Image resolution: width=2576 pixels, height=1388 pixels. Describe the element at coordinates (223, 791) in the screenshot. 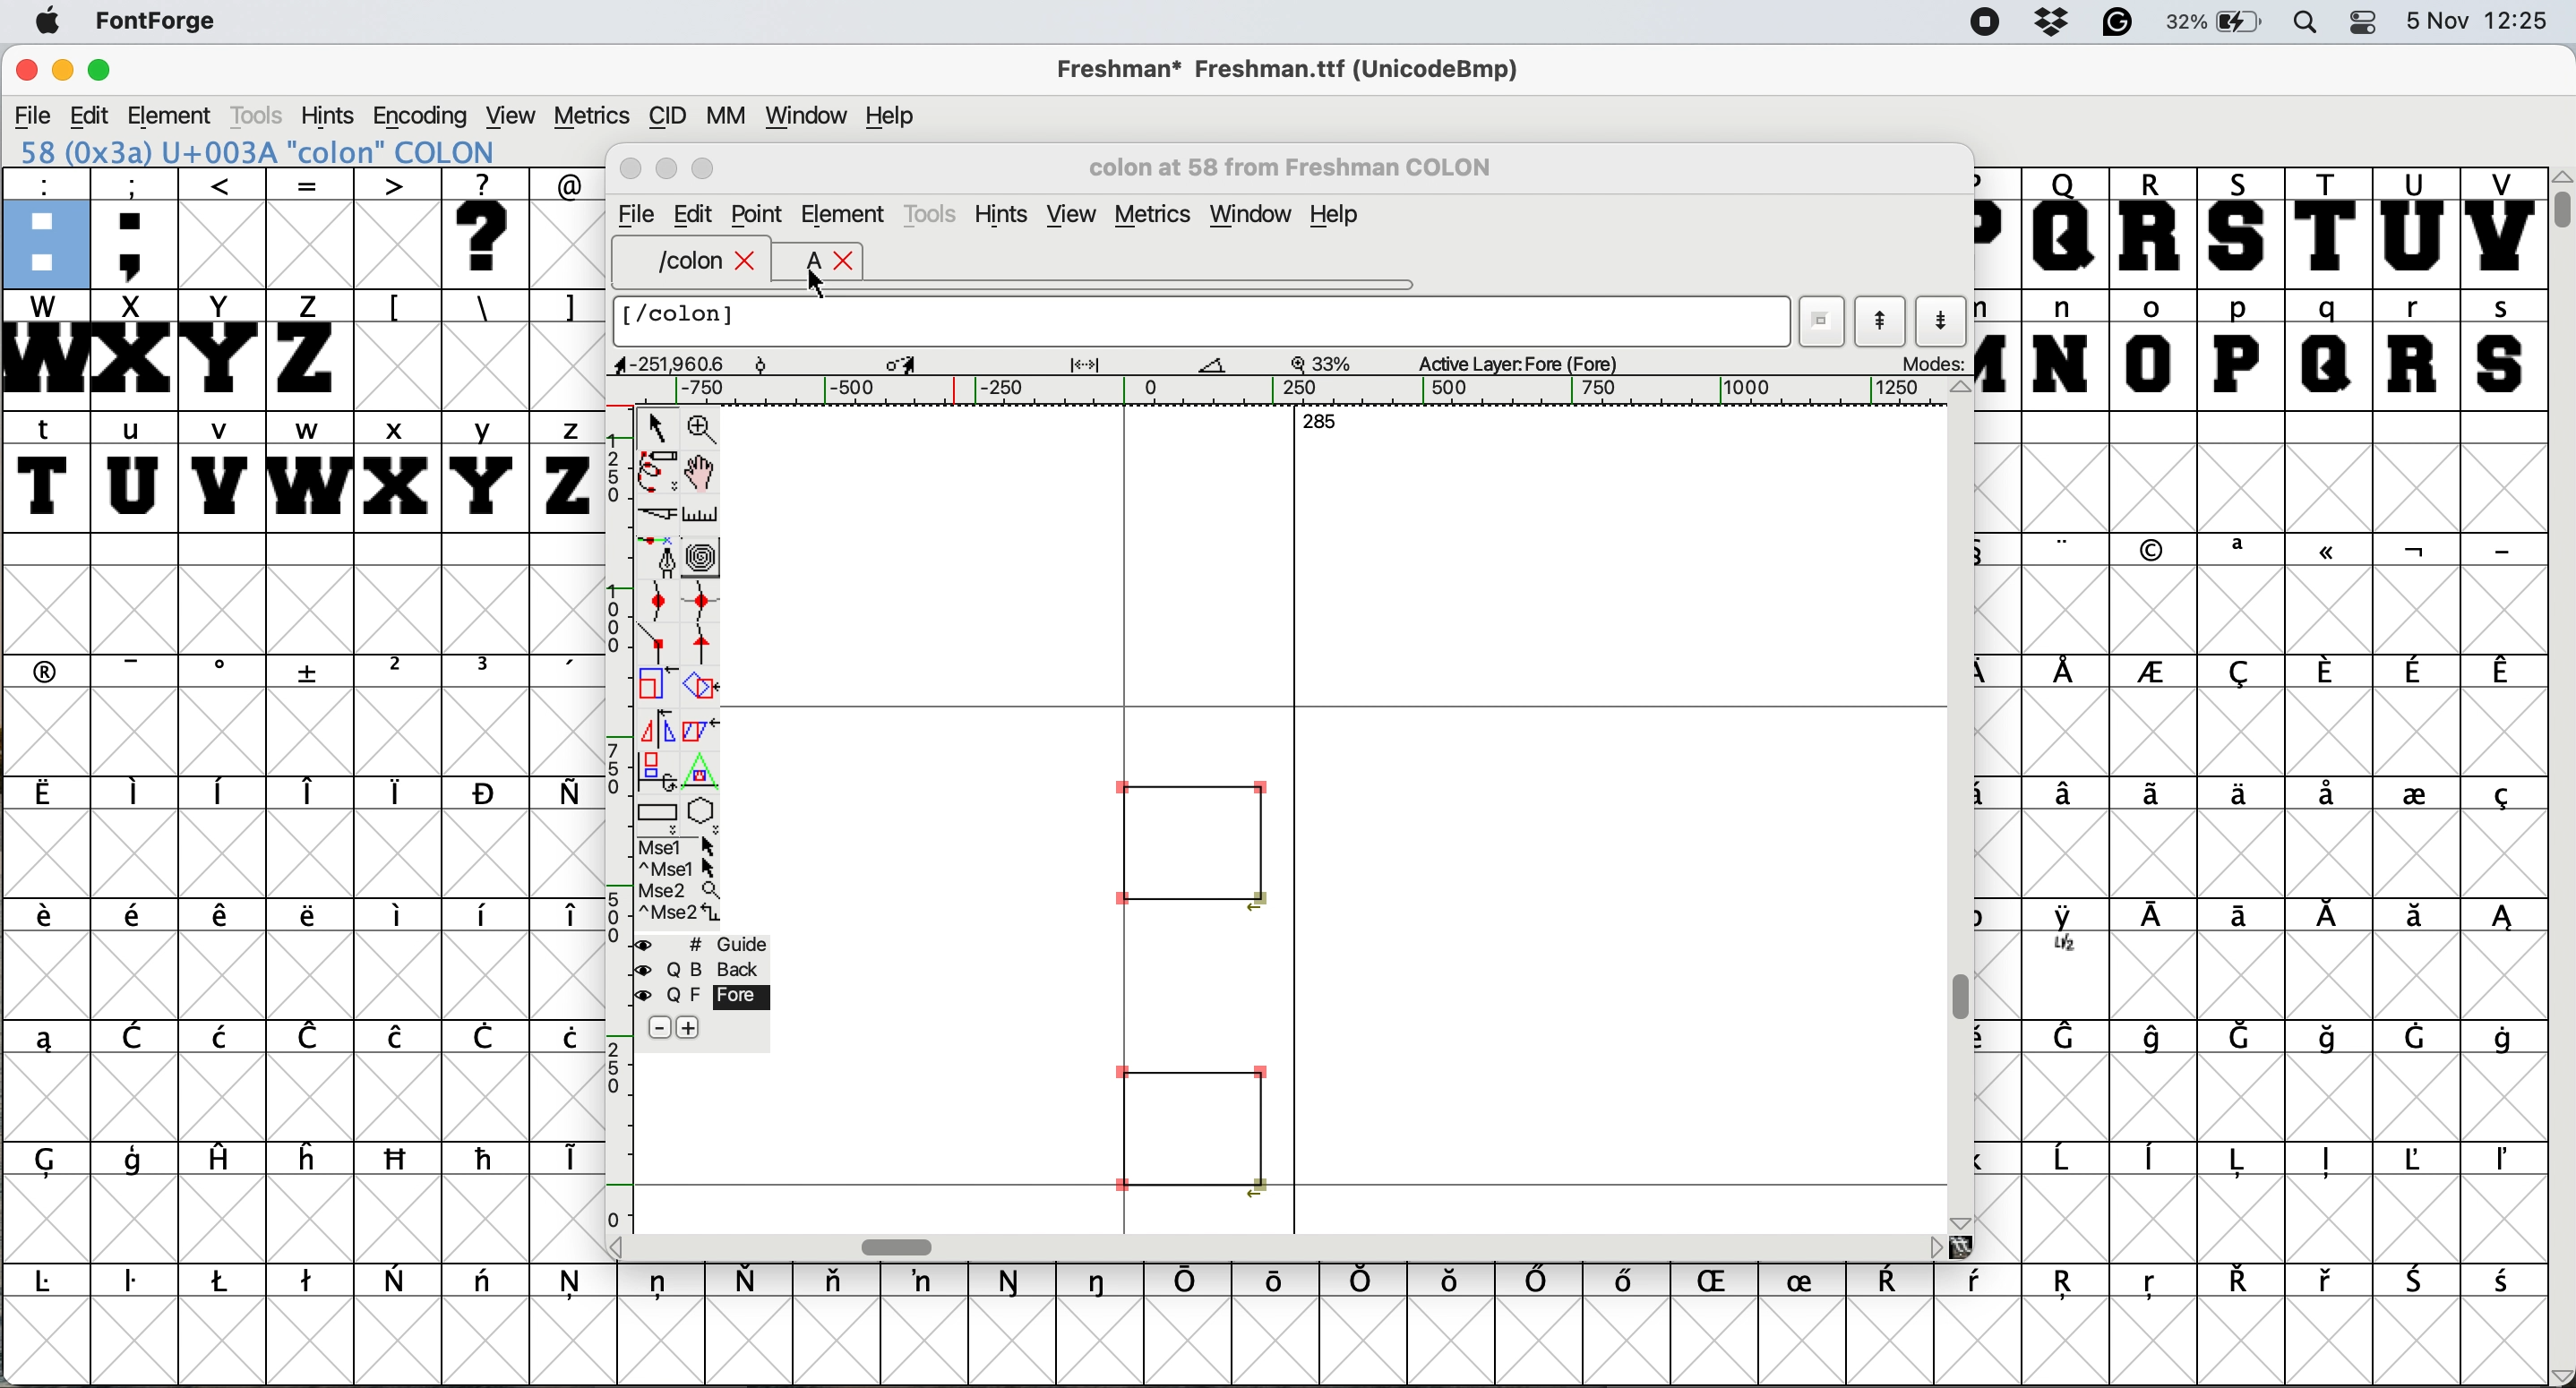

I see `symbol` at that location.